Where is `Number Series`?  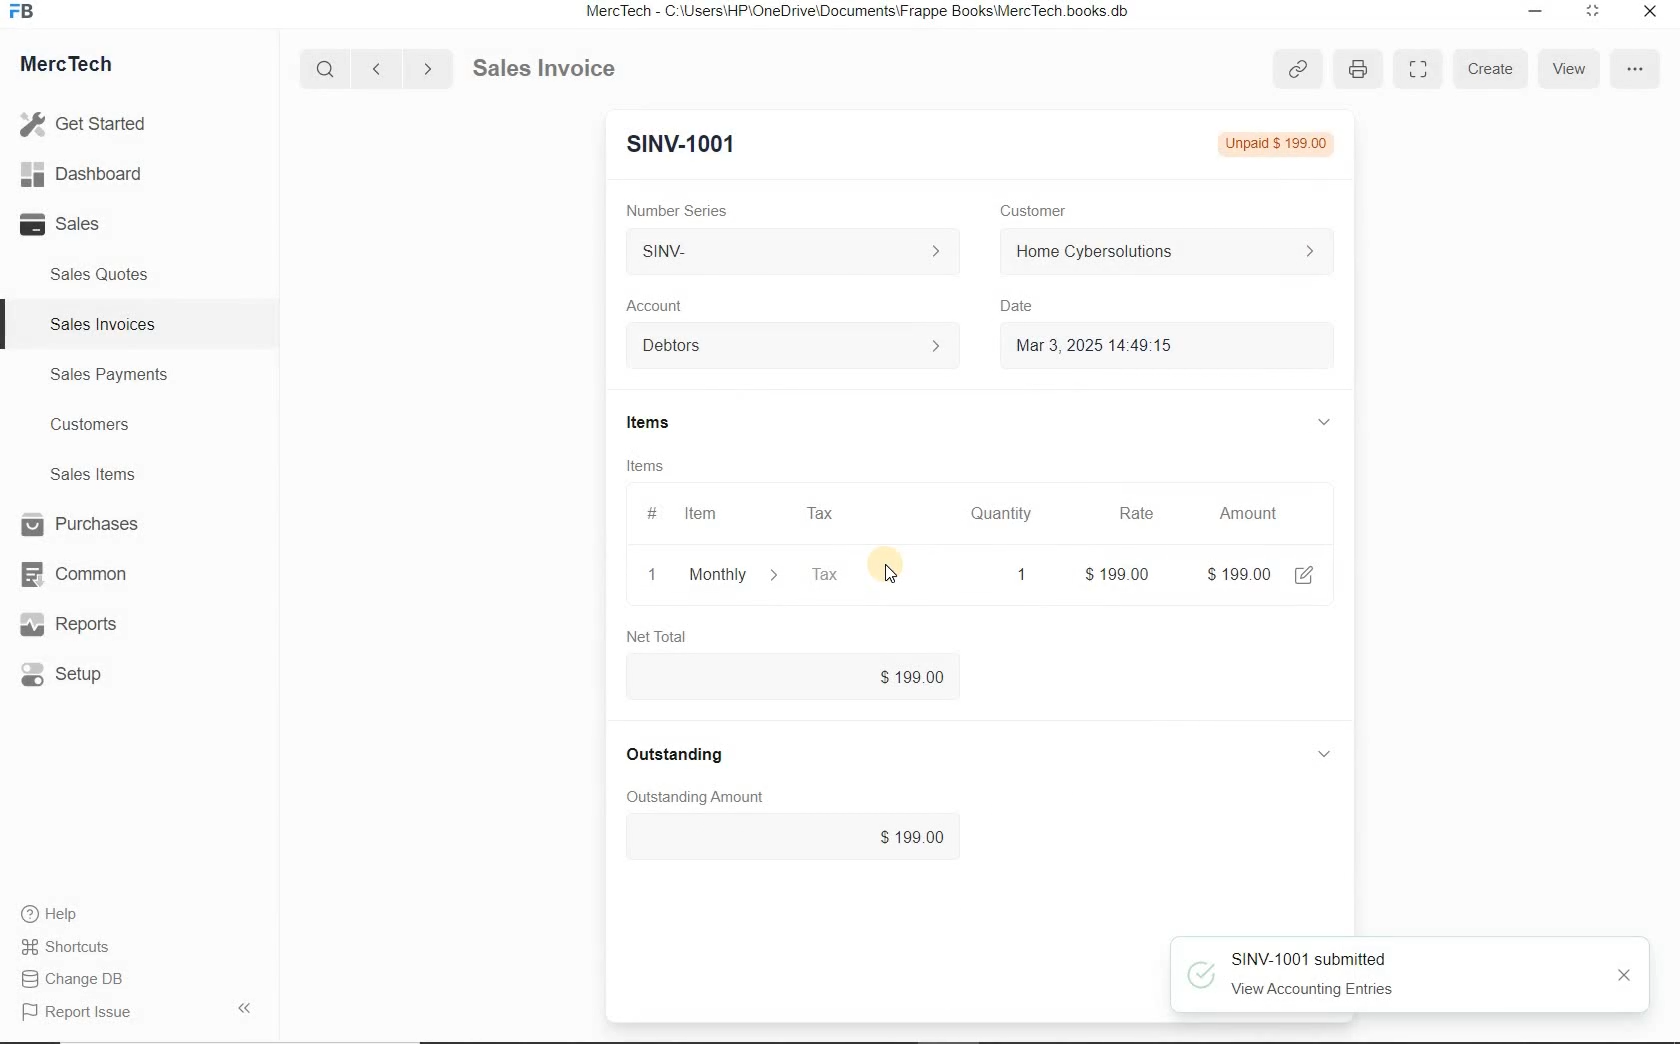 Number Series is located at coordinates (683, 211).